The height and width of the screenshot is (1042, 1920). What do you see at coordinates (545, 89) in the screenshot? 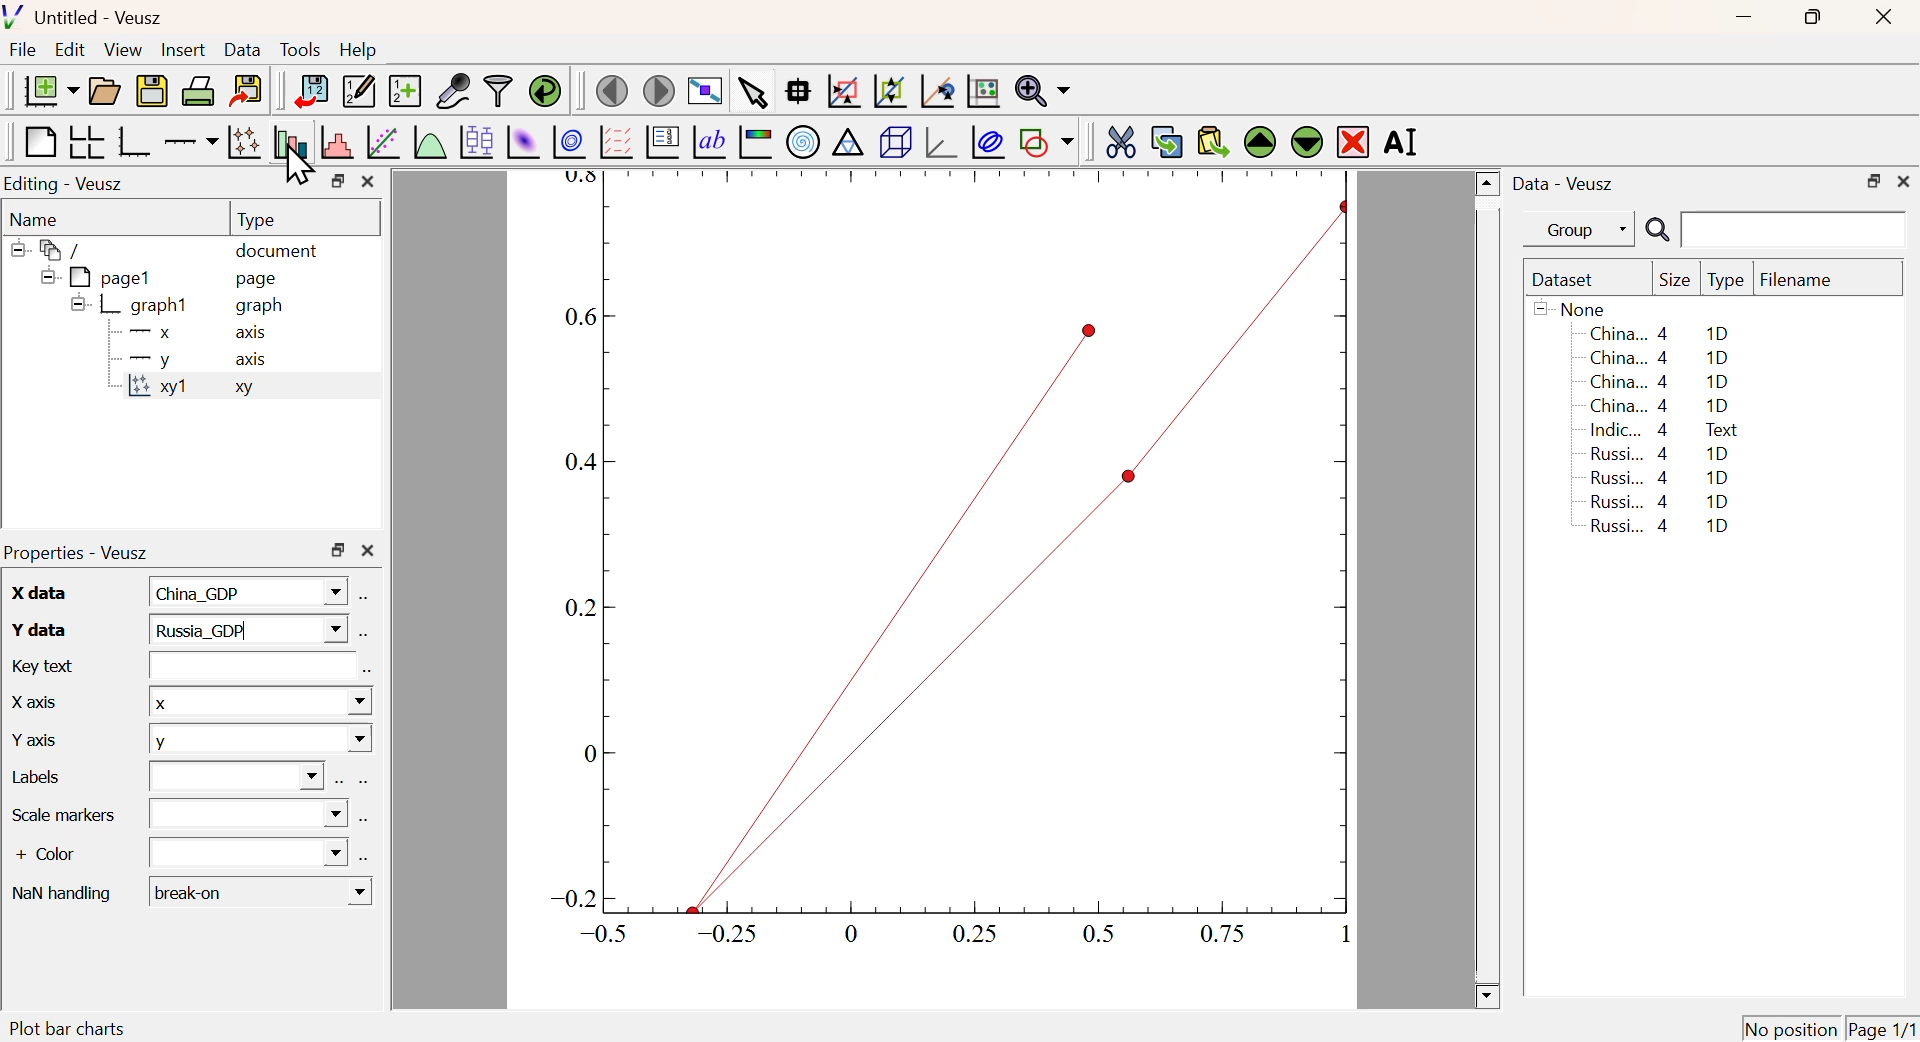
I see `Reload linked dataset` at bounding box center [545, 89].